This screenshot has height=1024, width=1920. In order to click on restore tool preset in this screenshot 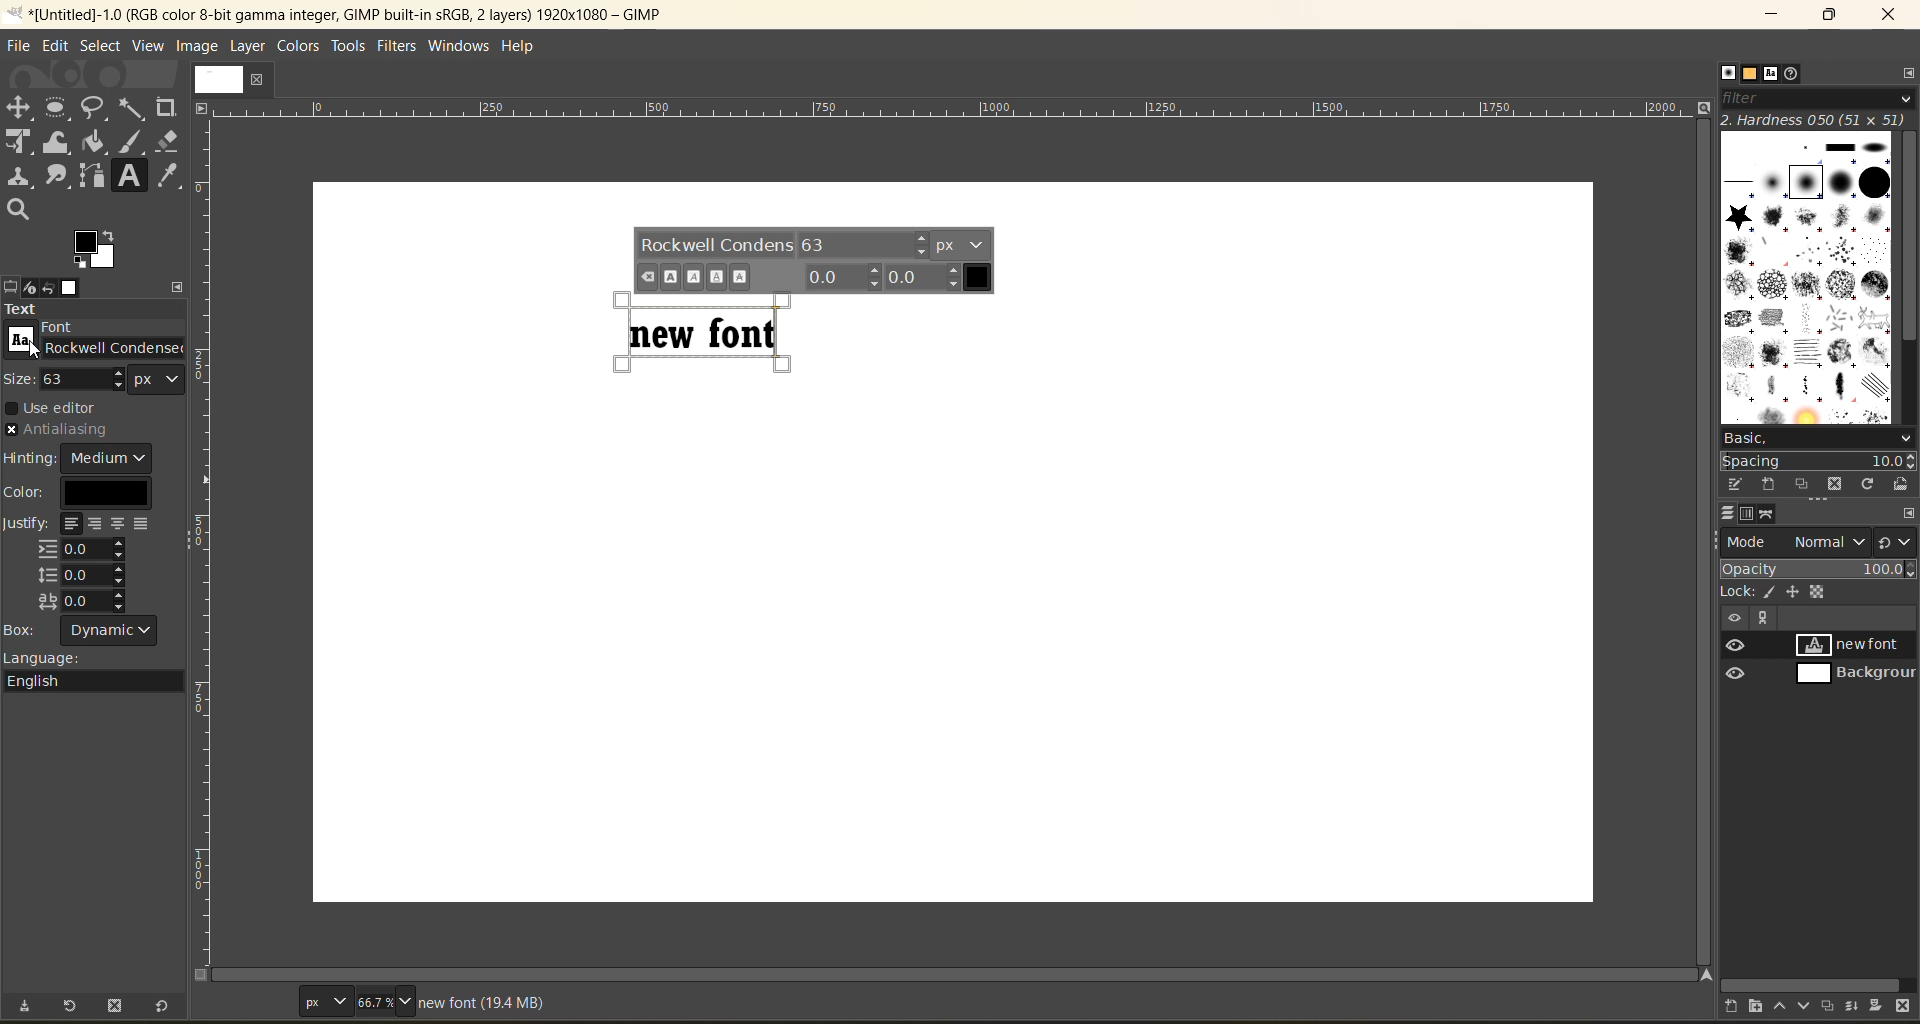, I will do `click(72, 1007)`.